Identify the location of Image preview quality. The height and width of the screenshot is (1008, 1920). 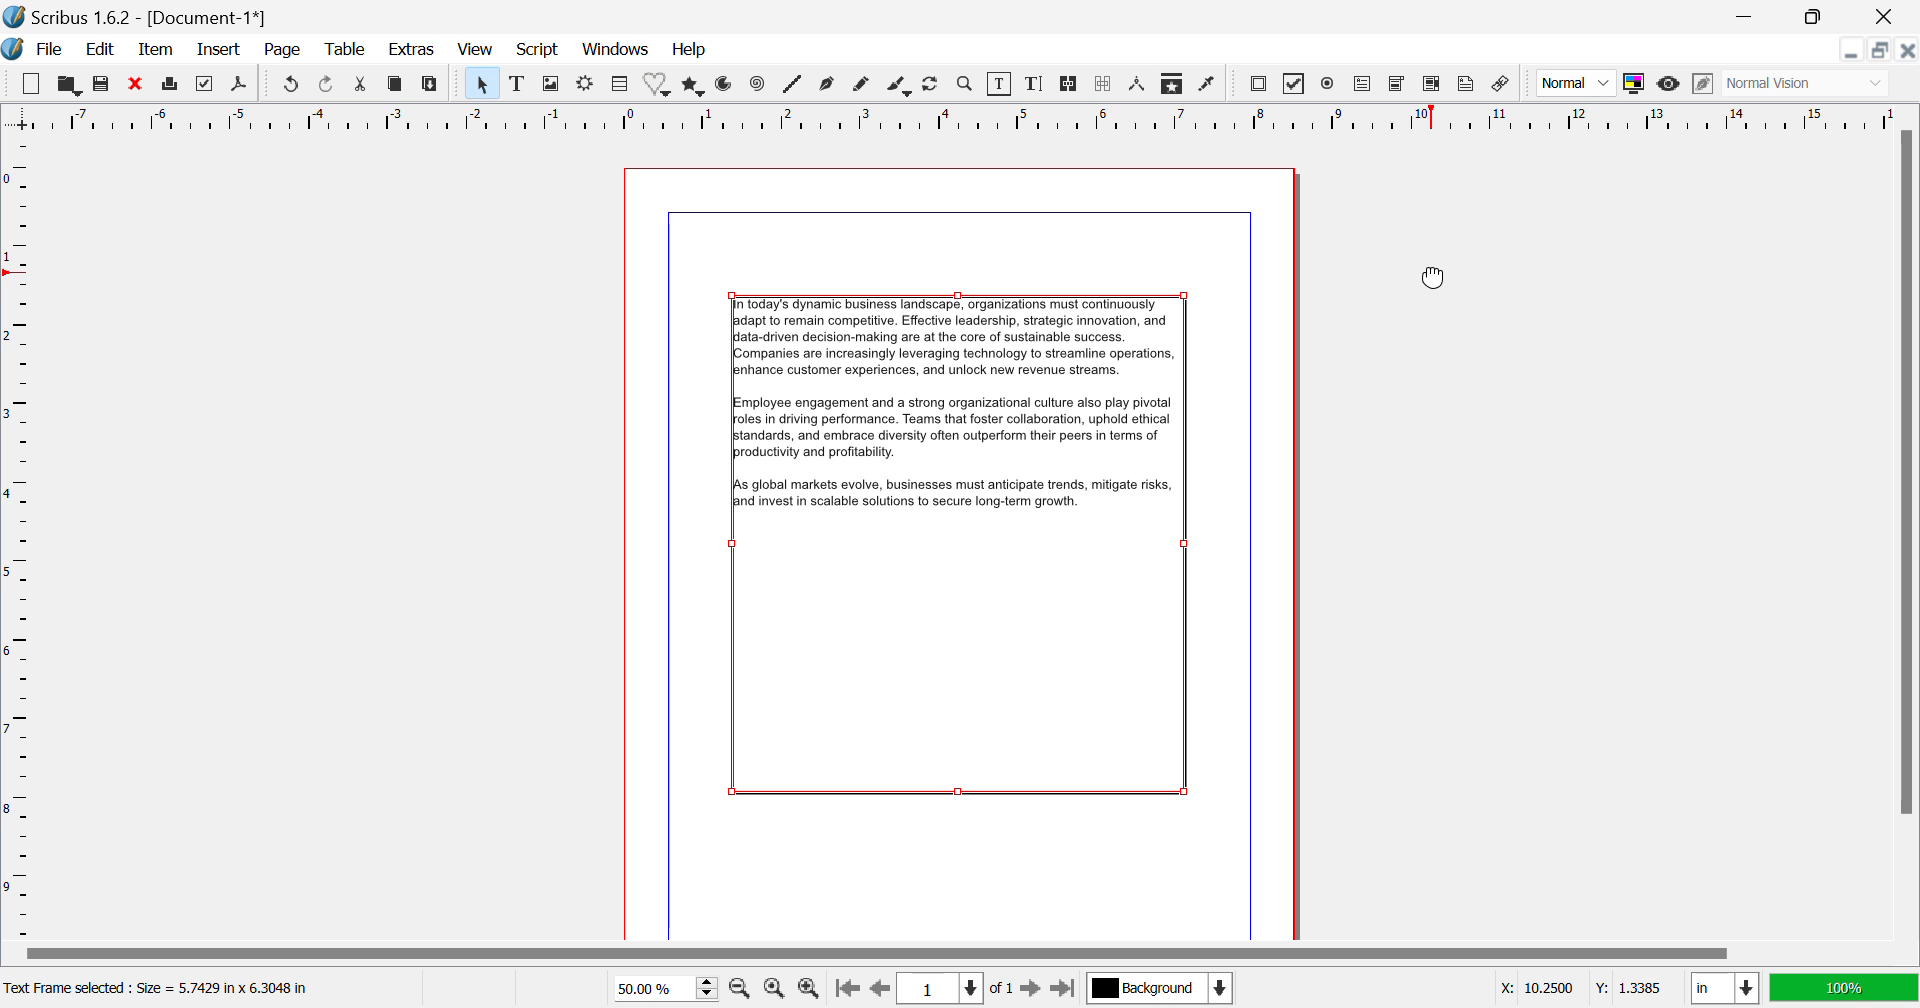
(1578, 83).